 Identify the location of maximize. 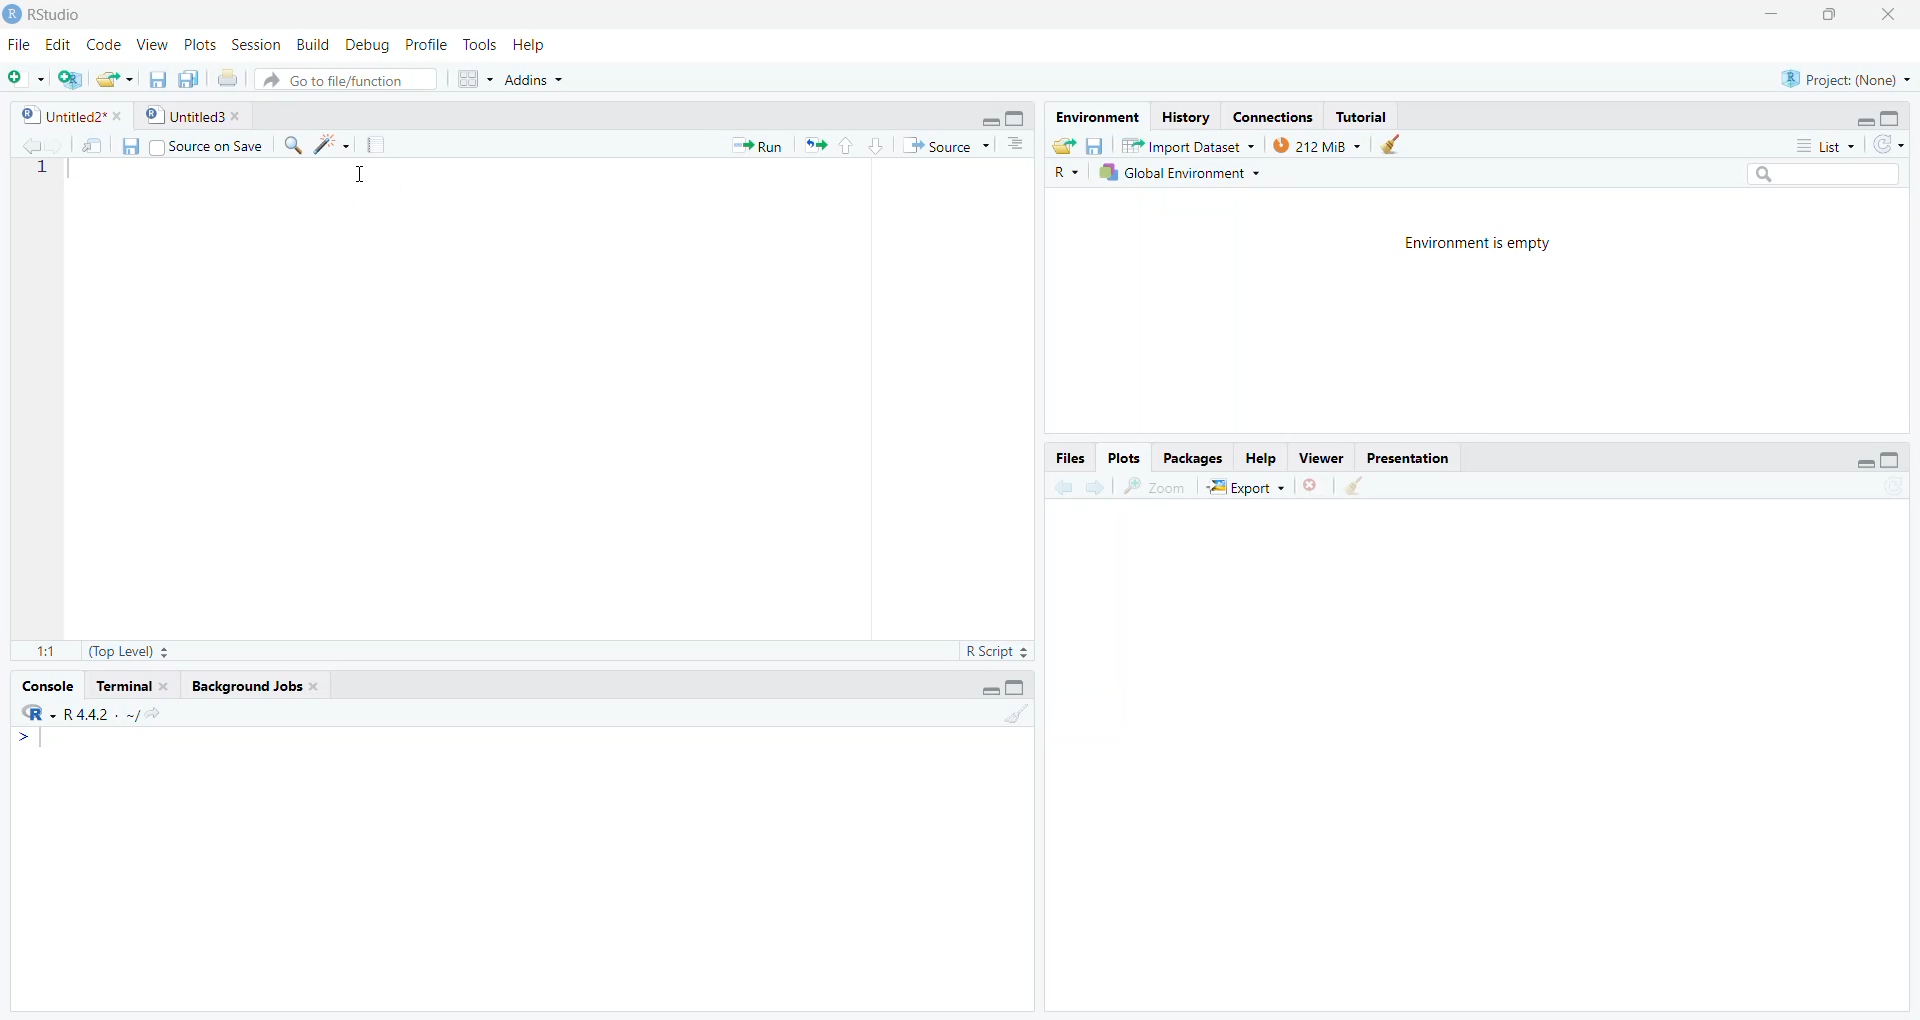
(1893, 461).